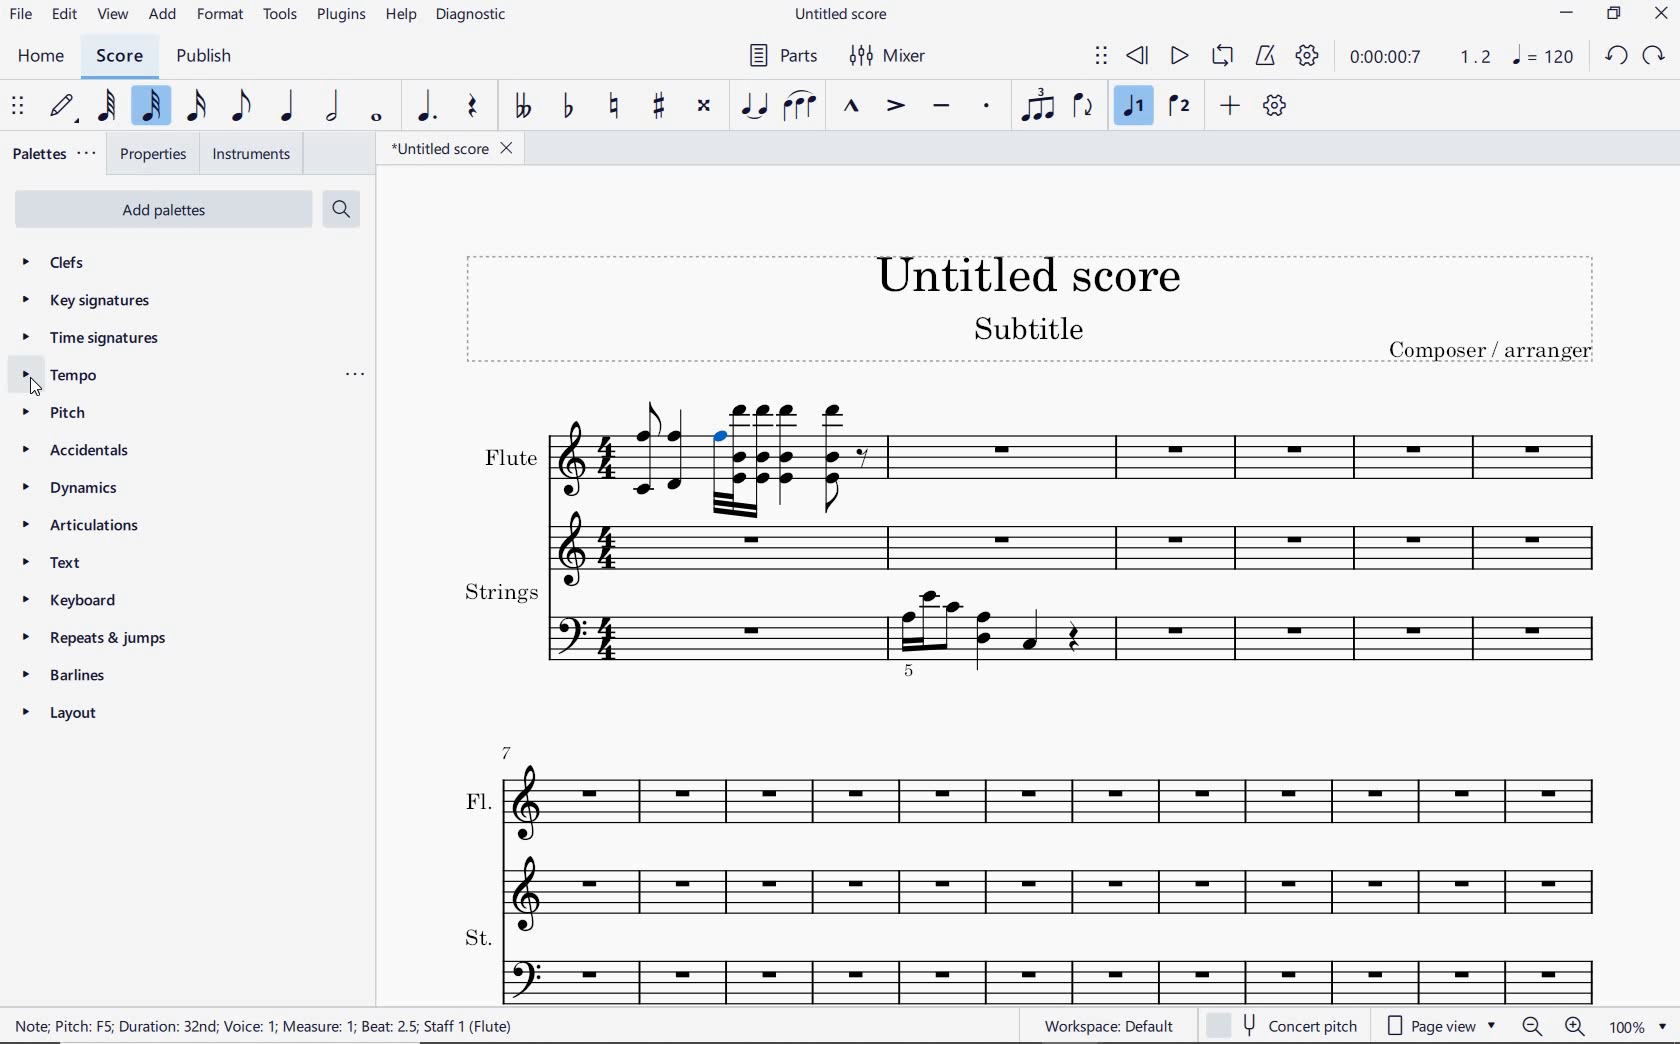  Describe the element at coordinates (1101, 58) in the screenshot. I see `SELECT TO MOVE` at that location.